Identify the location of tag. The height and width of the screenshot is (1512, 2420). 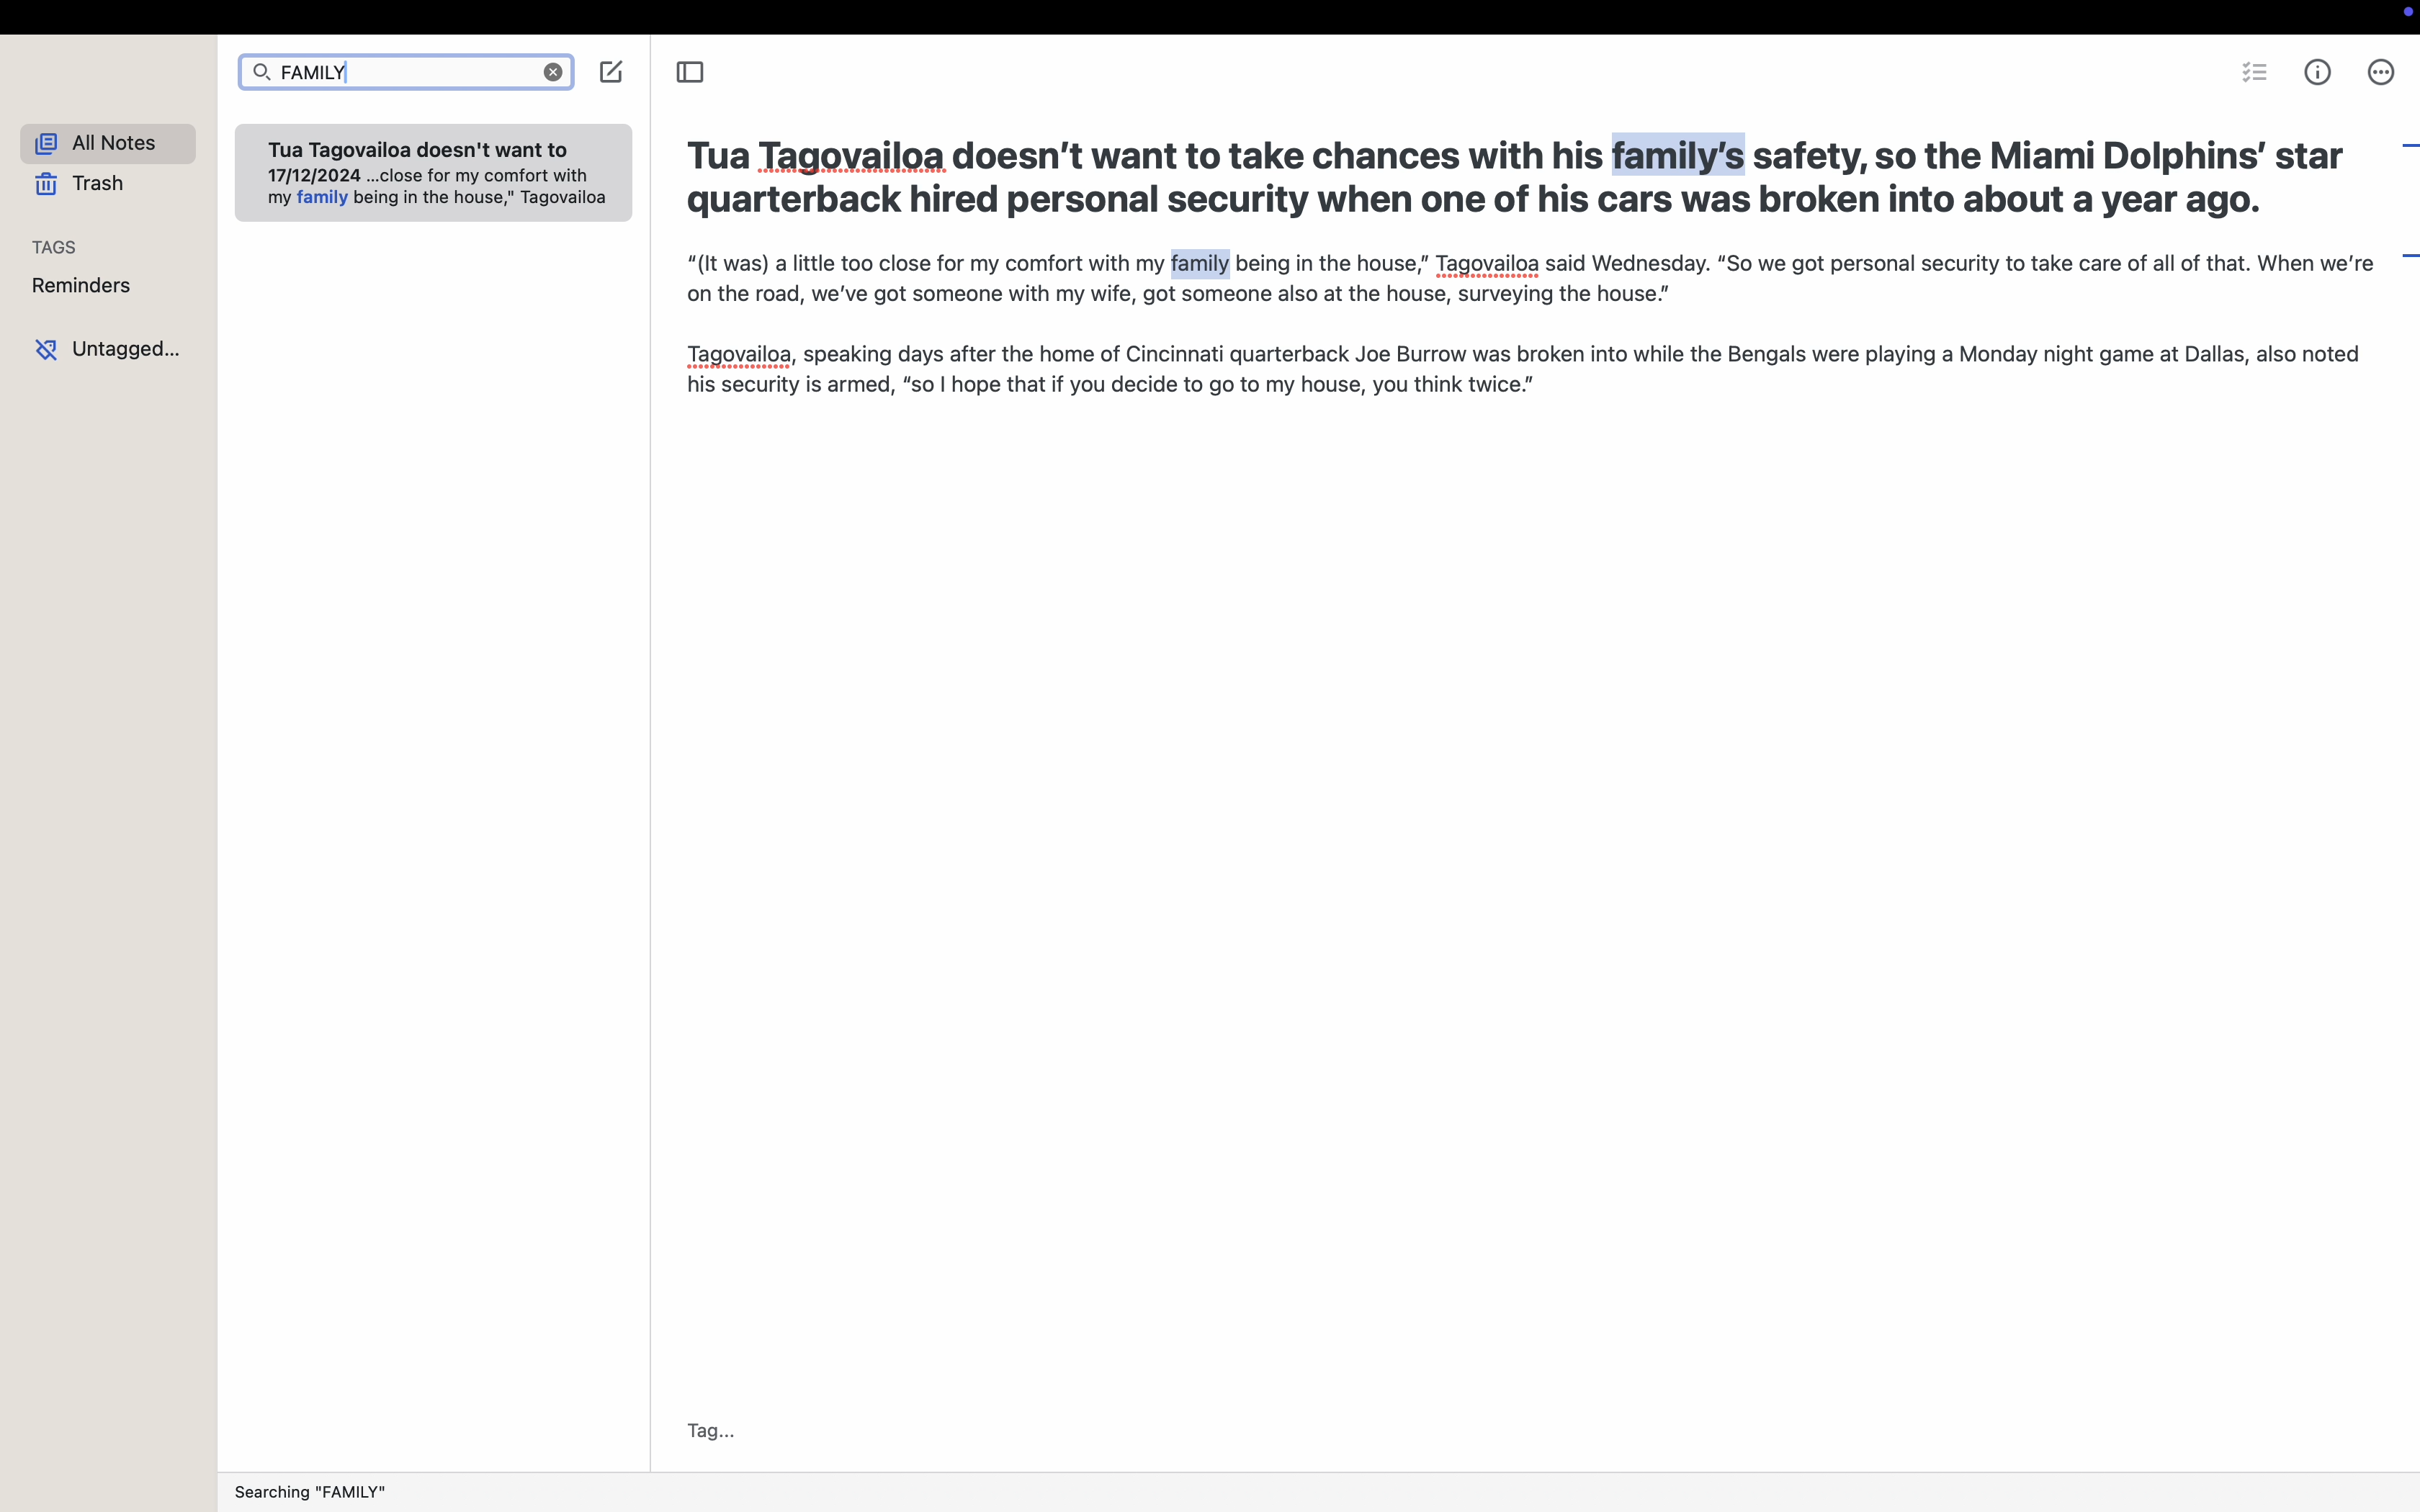
(705, 1431).